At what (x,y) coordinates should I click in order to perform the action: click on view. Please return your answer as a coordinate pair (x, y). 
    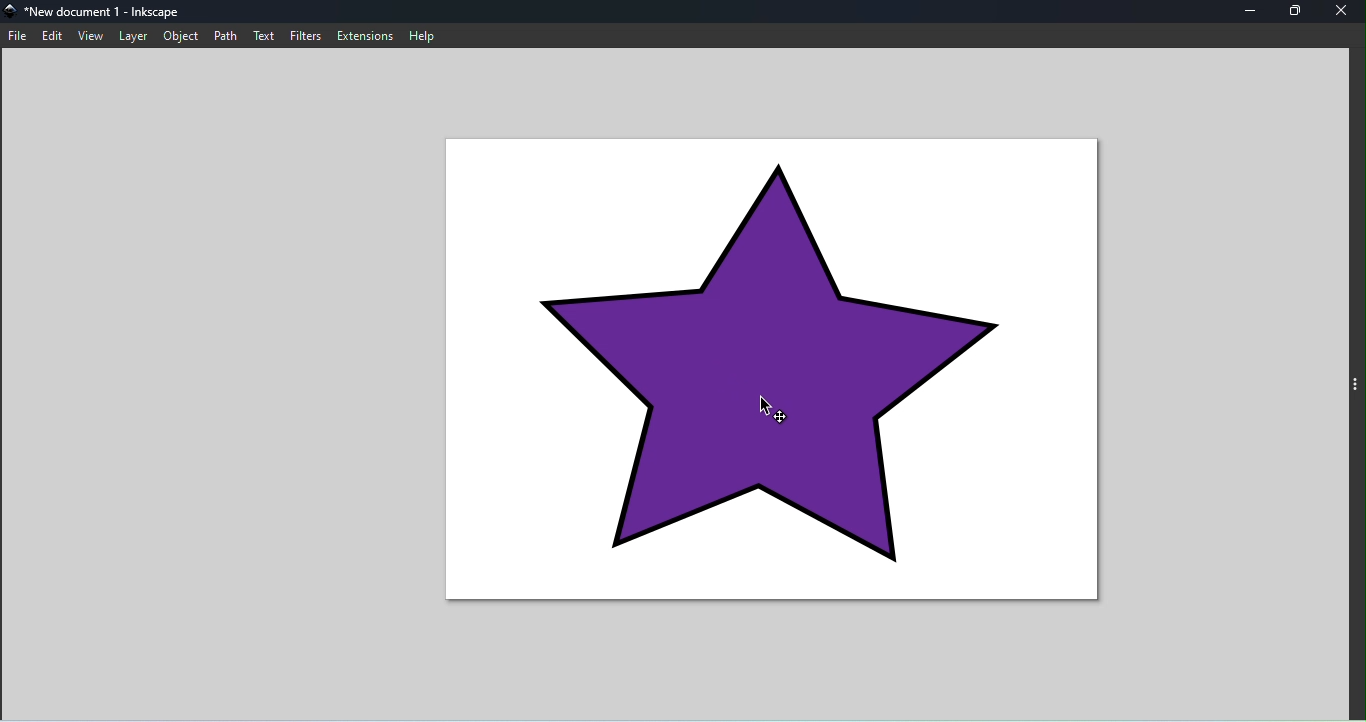
    Looking at the image, I should click on (90, 36).